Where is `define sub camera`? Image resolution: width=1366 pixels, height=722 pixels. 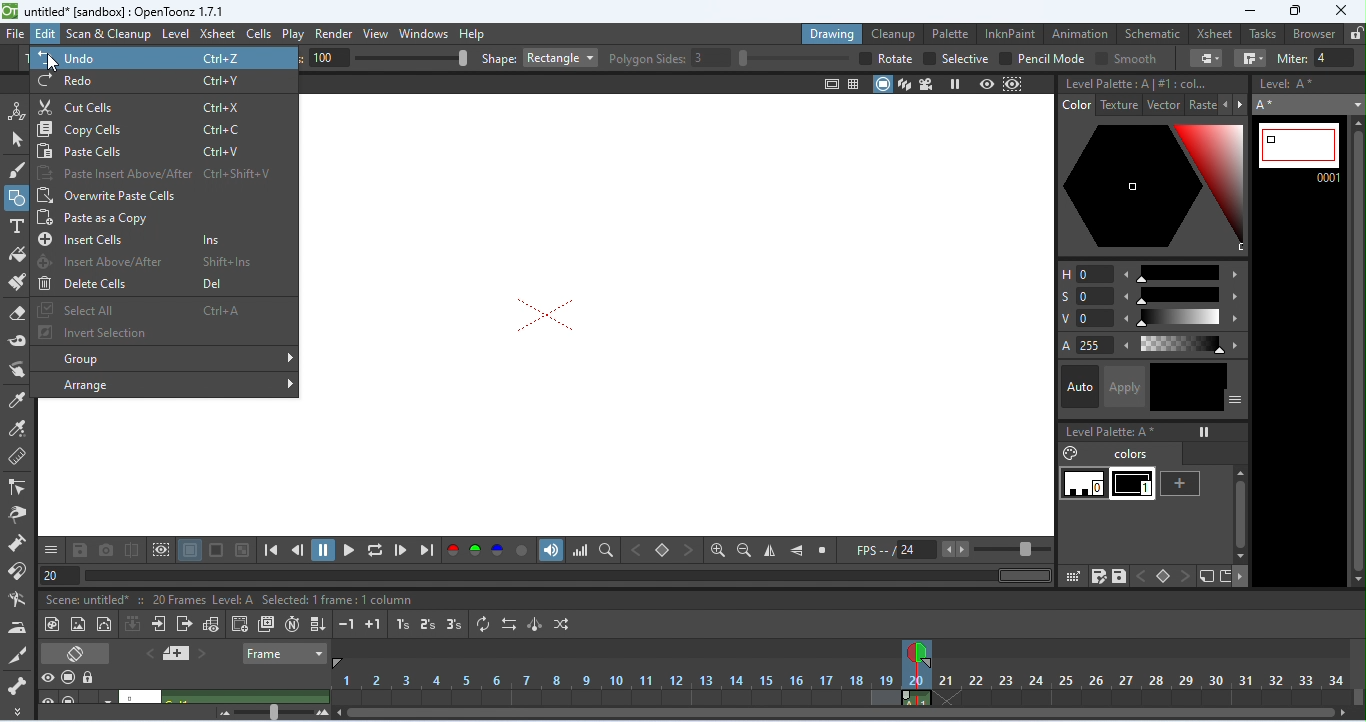
define sub camera is located at coordinates (161, 549).